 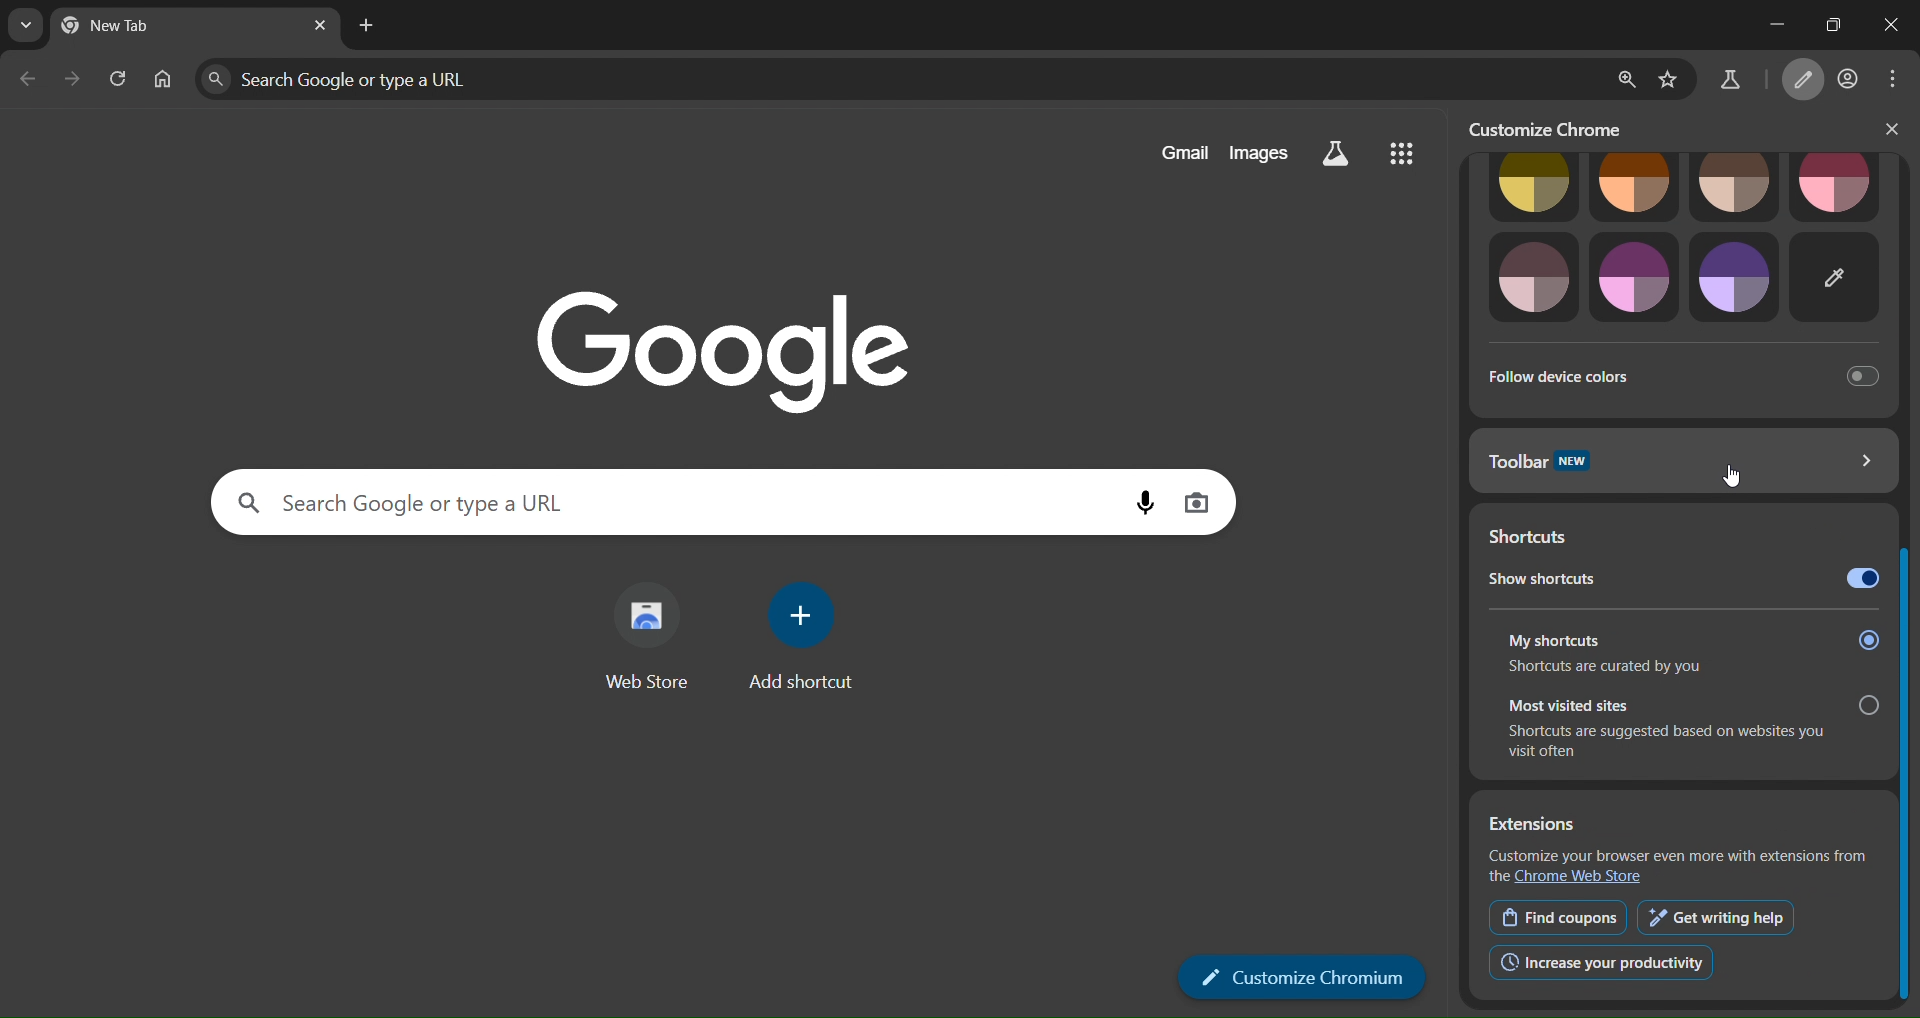 I want to click on home, so click(x=162, y=82).